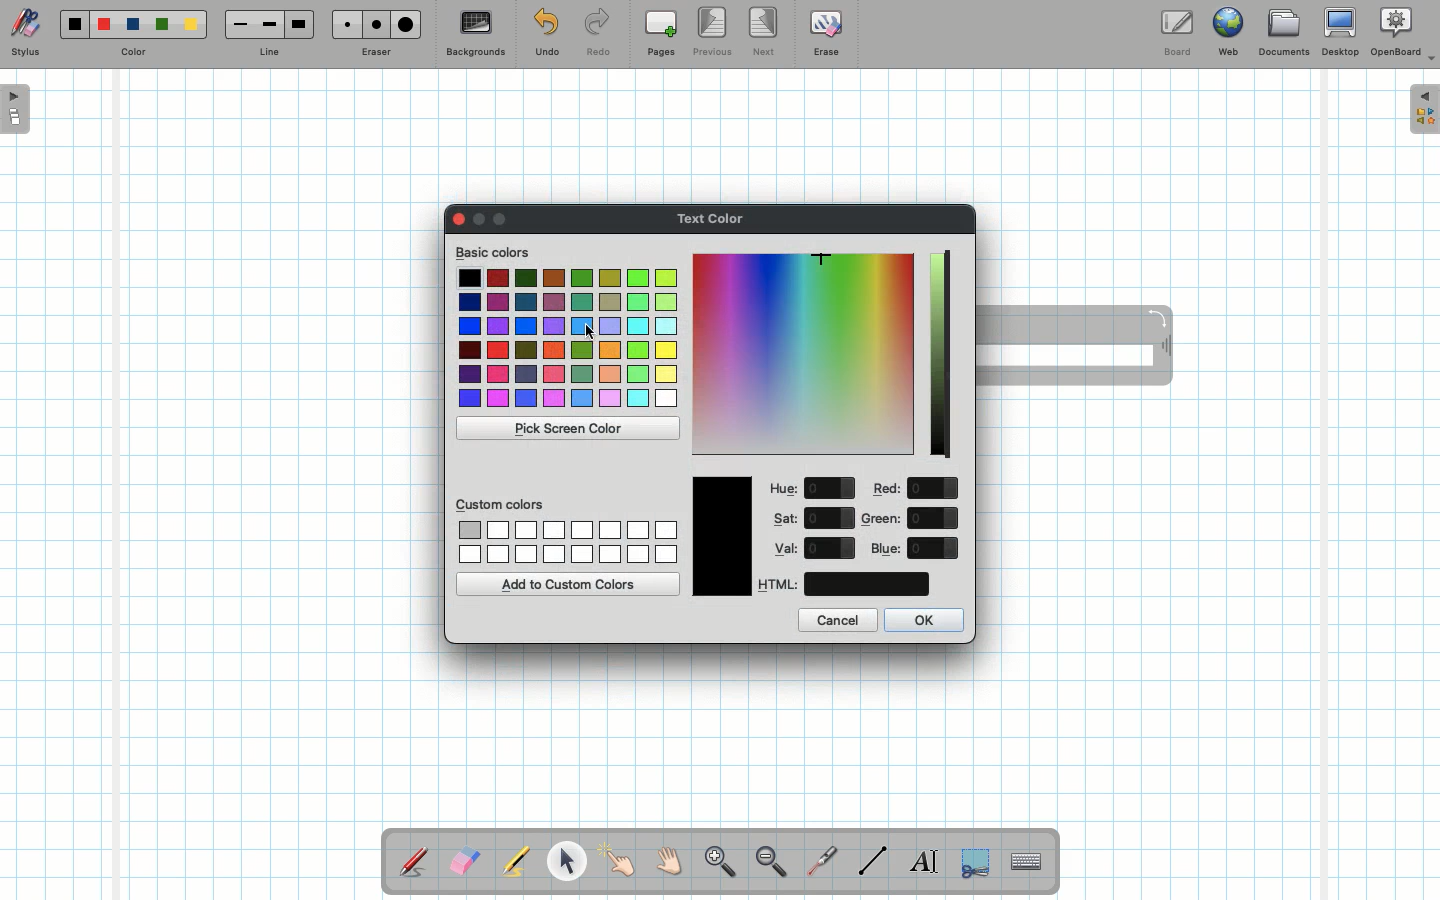  What do you see at coordinates (882, 519) in the screenshot?
I see `Green` at bounding box center [882, 519].